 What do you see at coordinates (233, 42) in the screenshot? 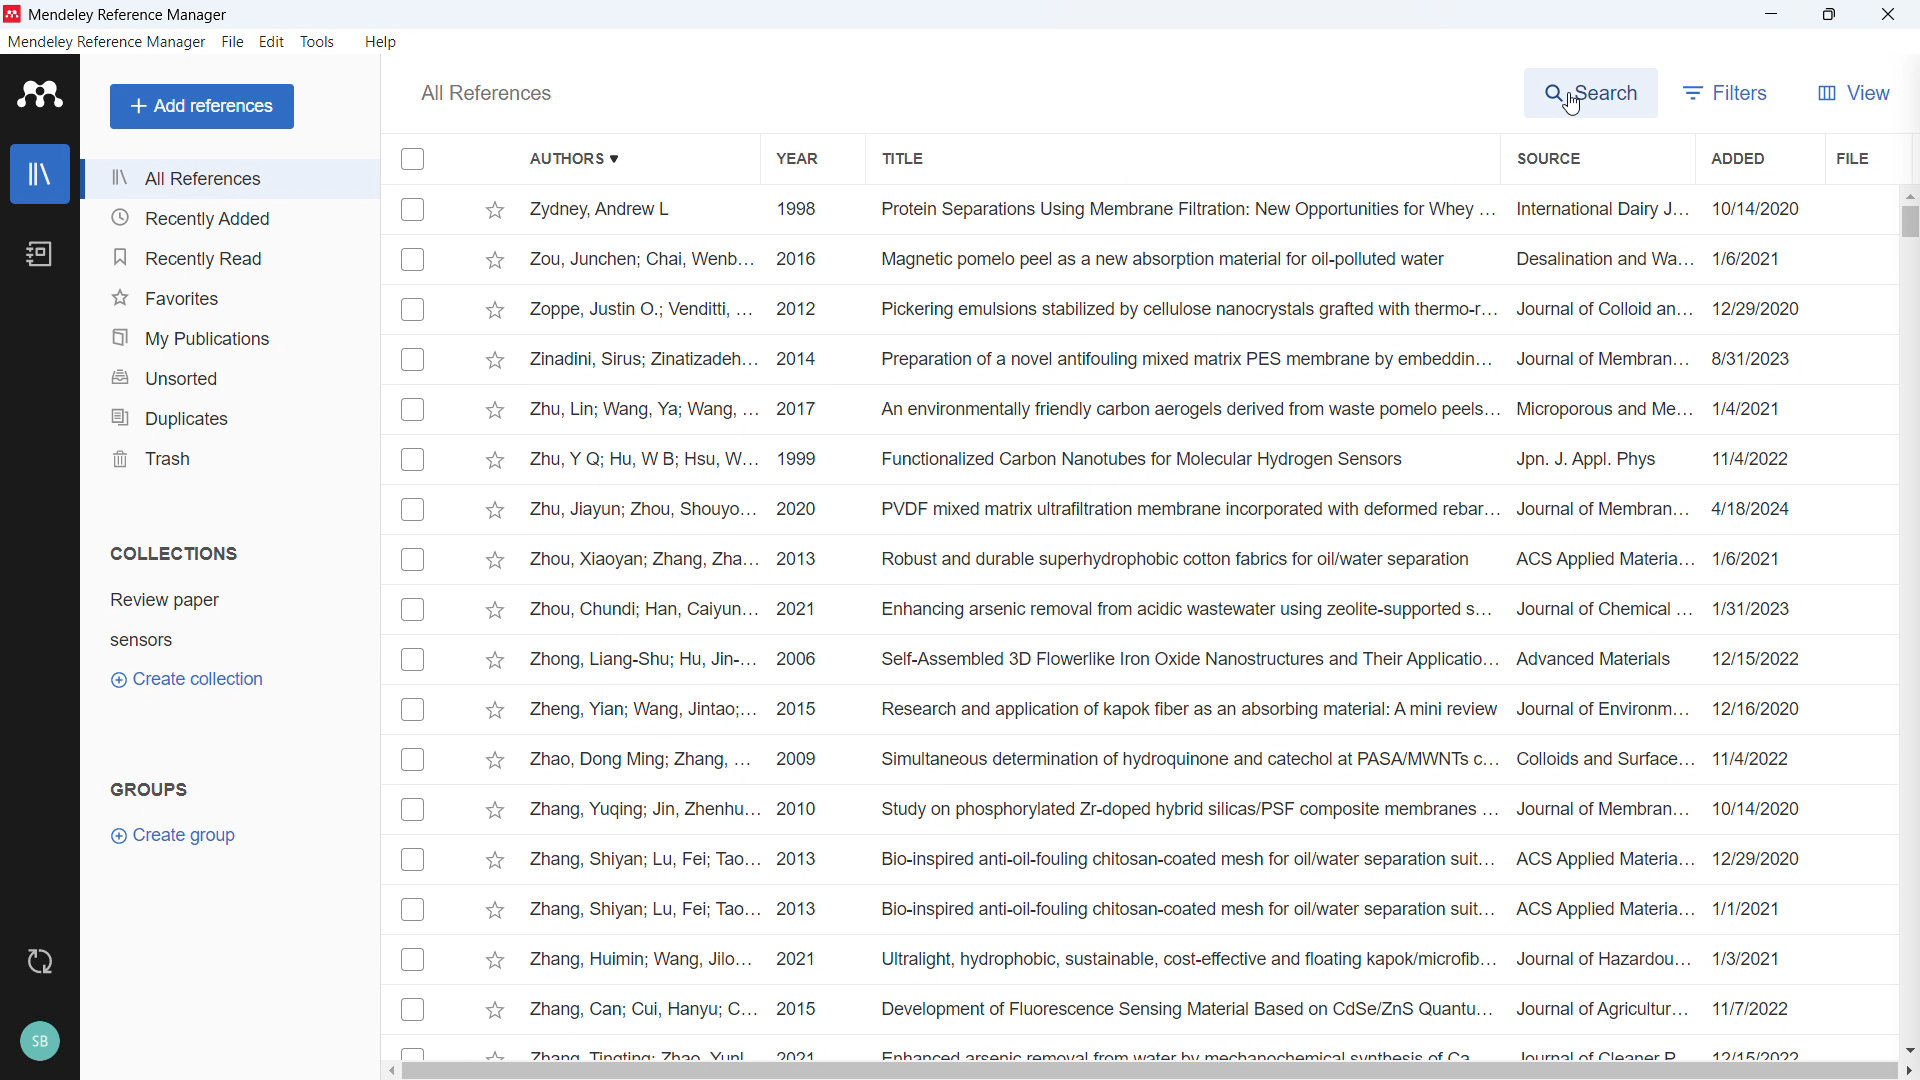
I see `file` at bounding box center [233, 42].